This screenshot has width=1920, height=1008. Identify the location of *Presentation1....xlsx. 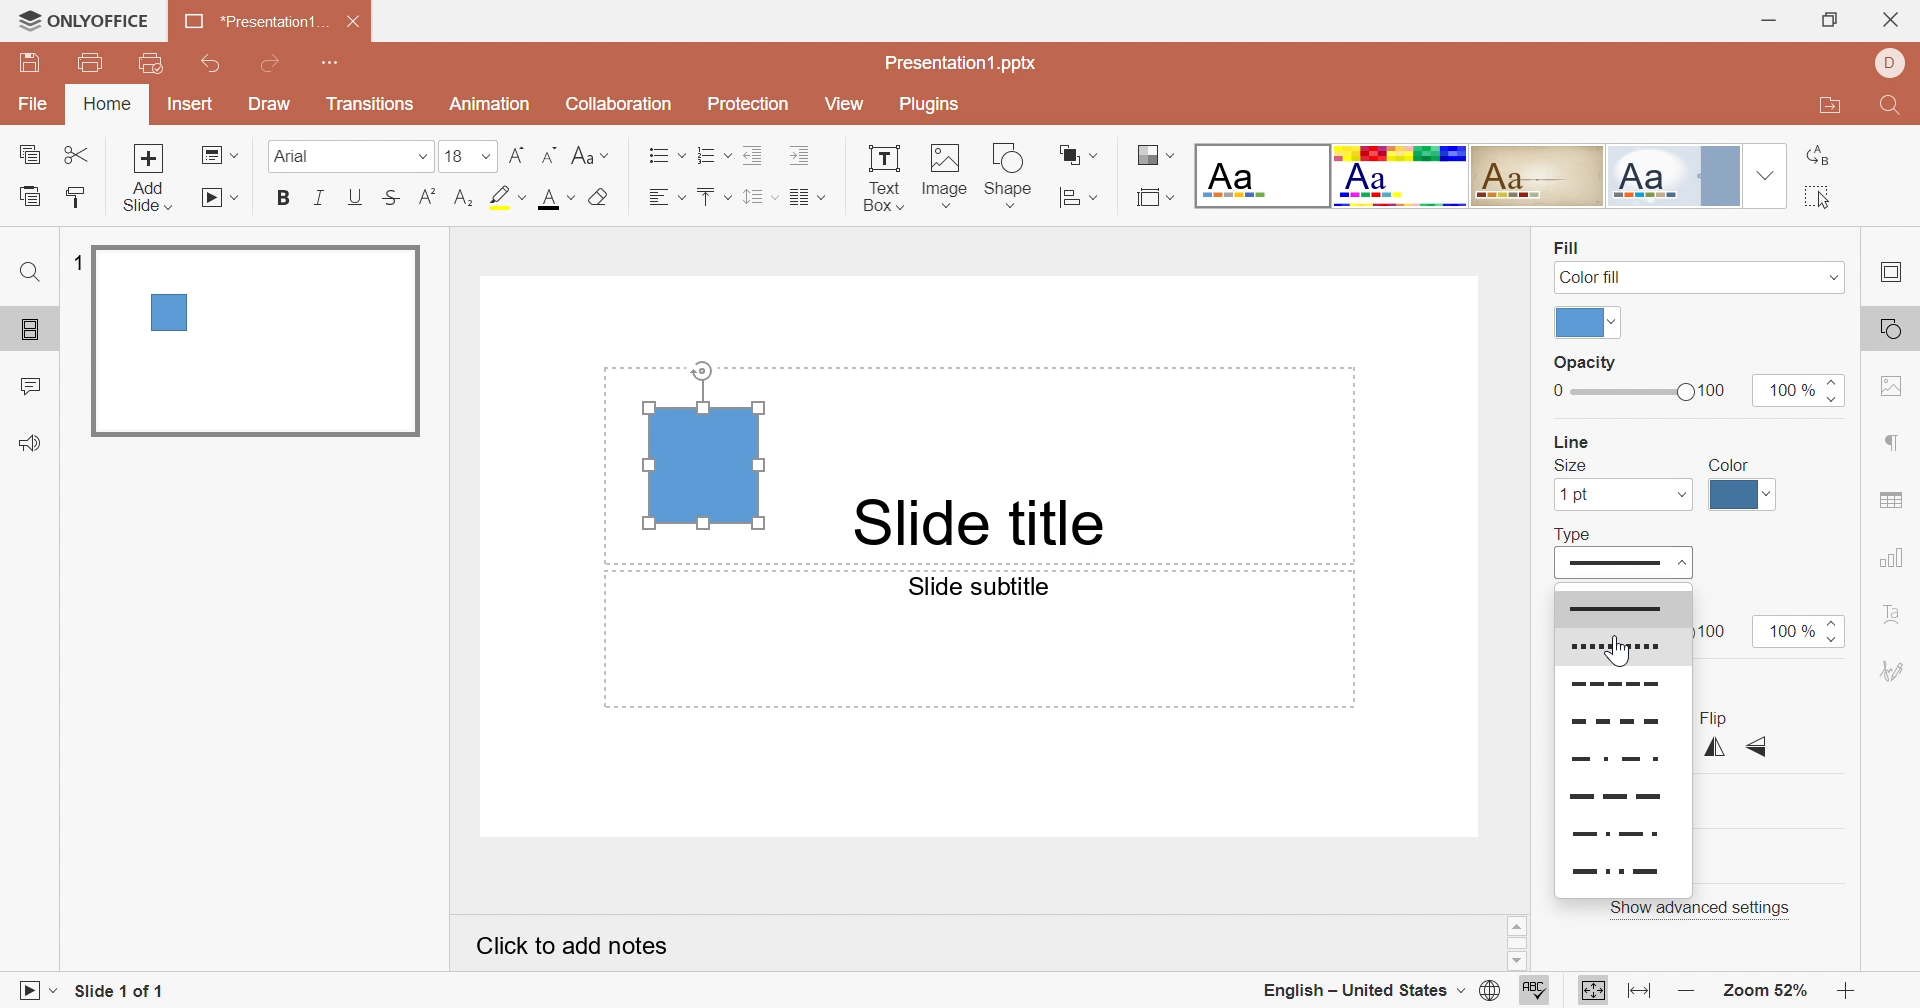
(253, 22).